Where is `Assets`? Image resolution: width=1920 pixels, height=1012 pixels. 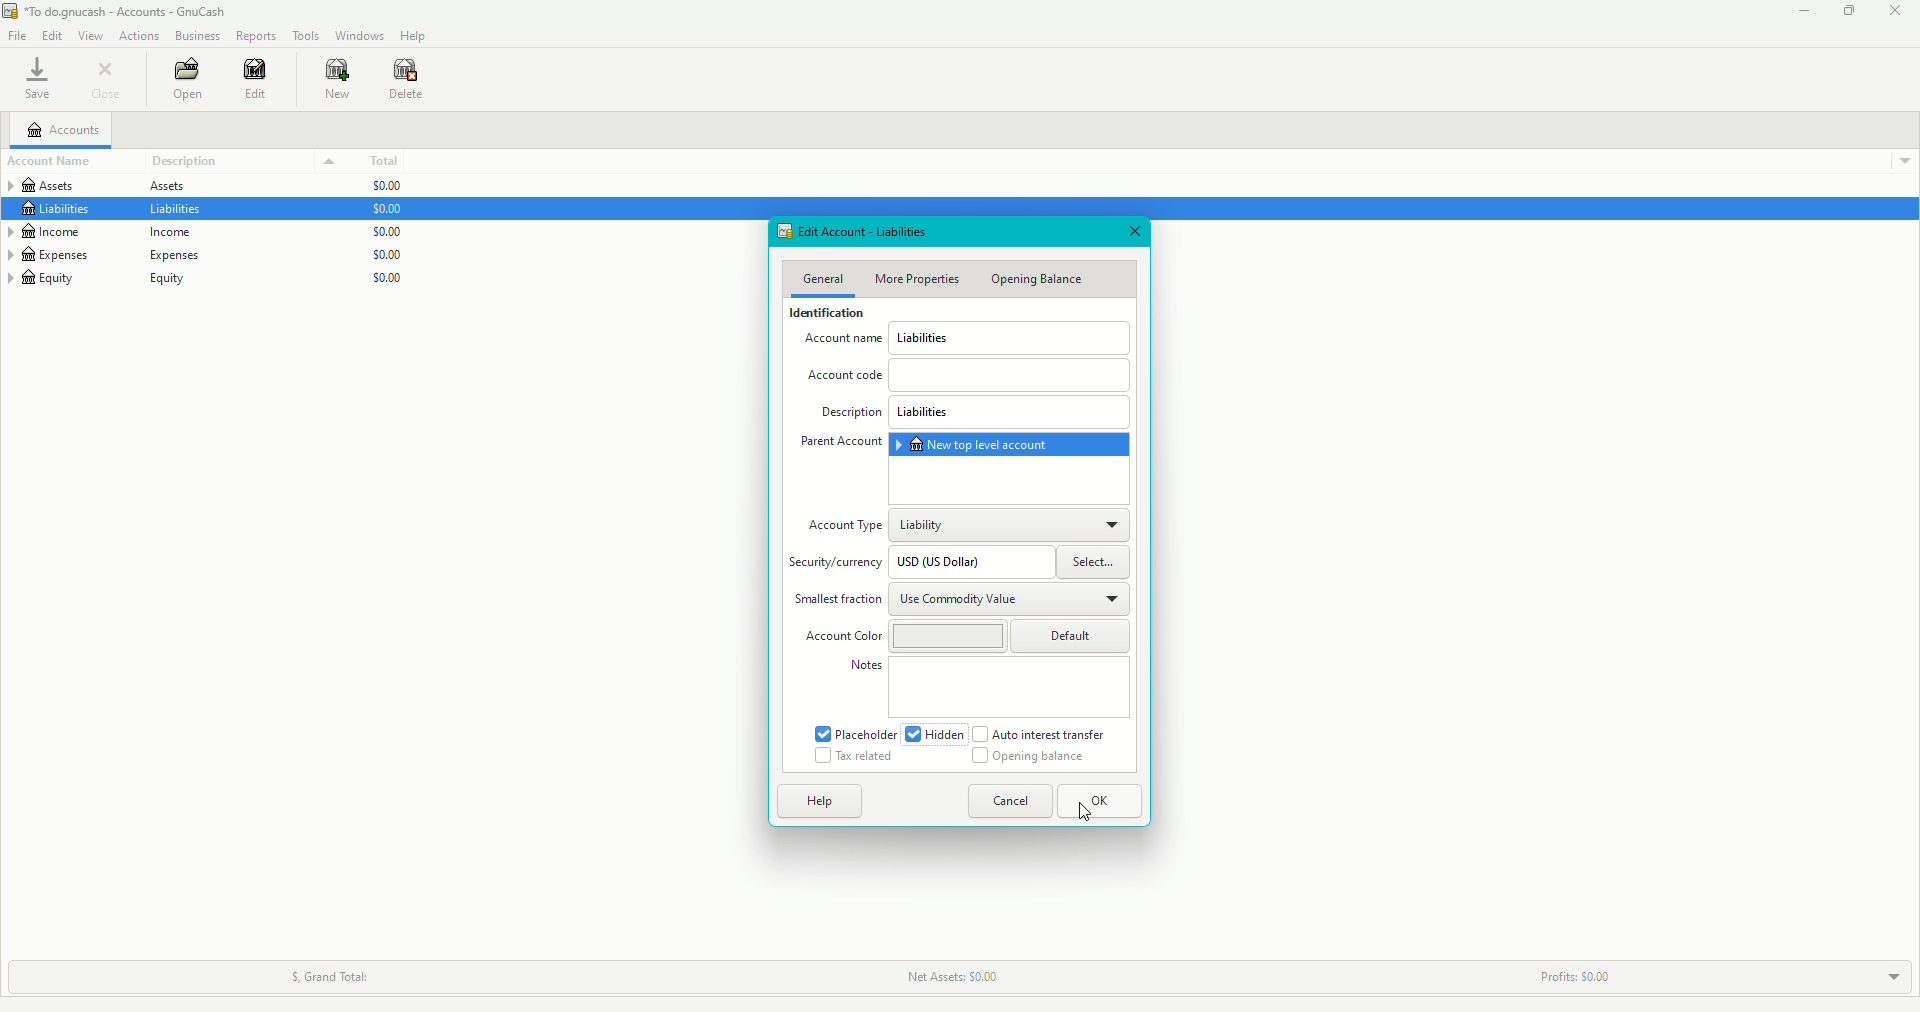
Assets is located at coordinates (110, 185).